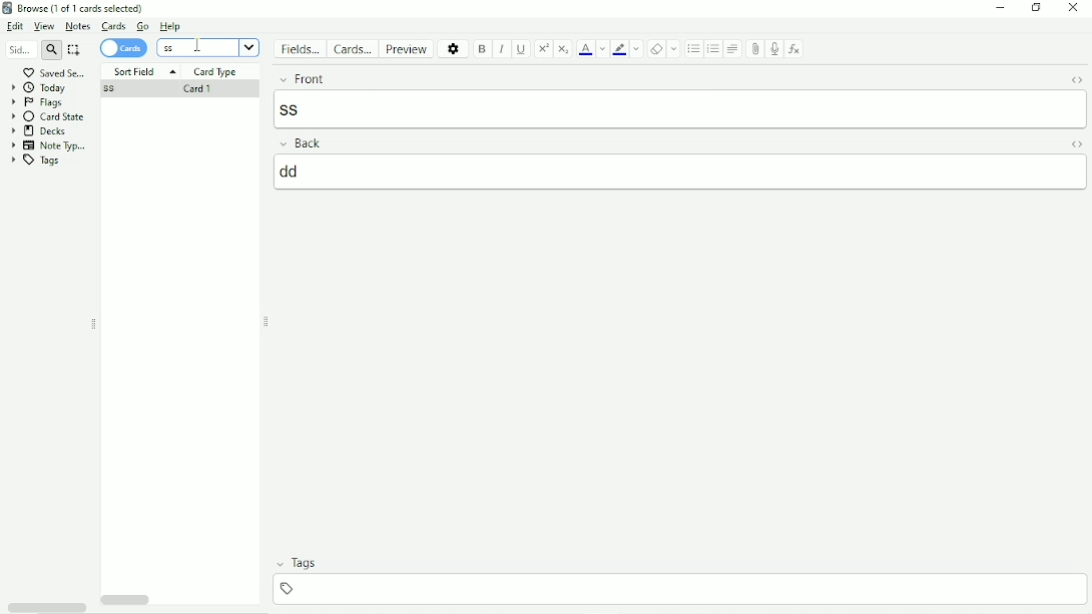 Image resolution: width=1092 pixels, height=614 pixels. I want to click on Text Highlight color, so click(619, 49).